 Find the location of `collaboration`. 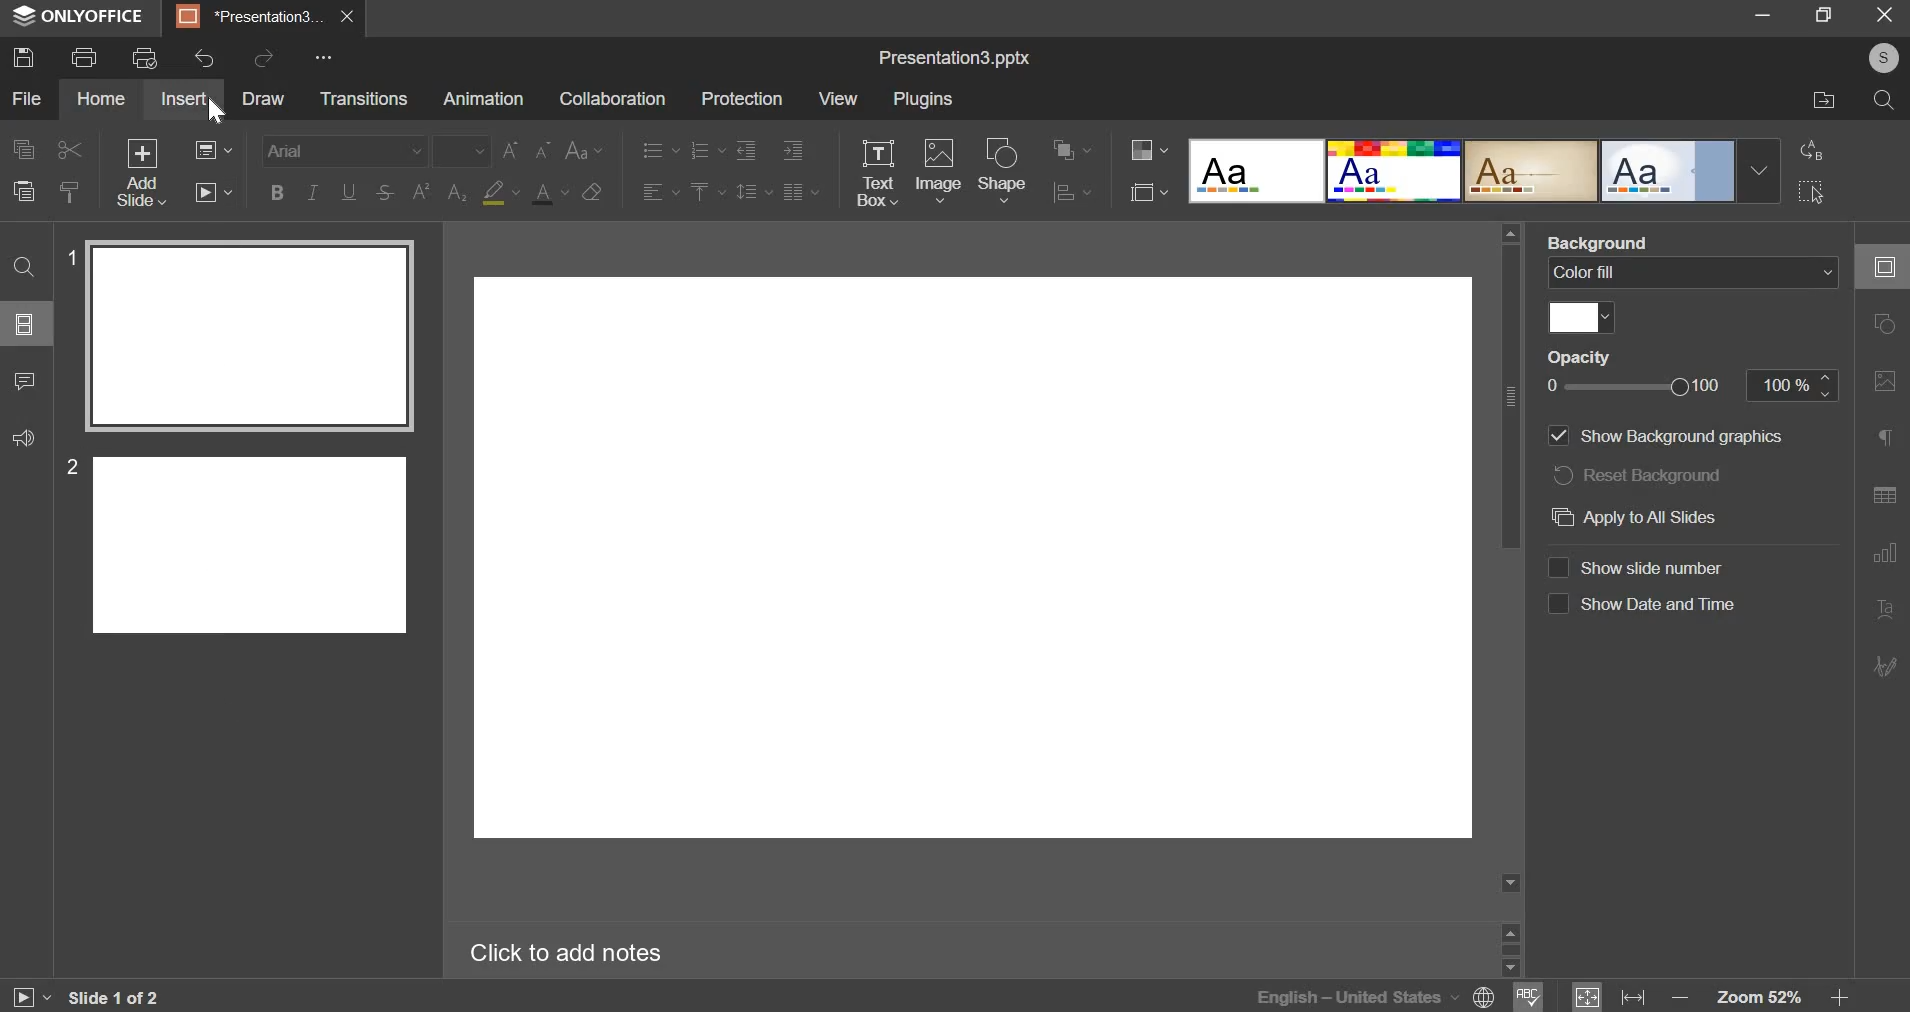

collaboration is located at coordinates (613, 98).